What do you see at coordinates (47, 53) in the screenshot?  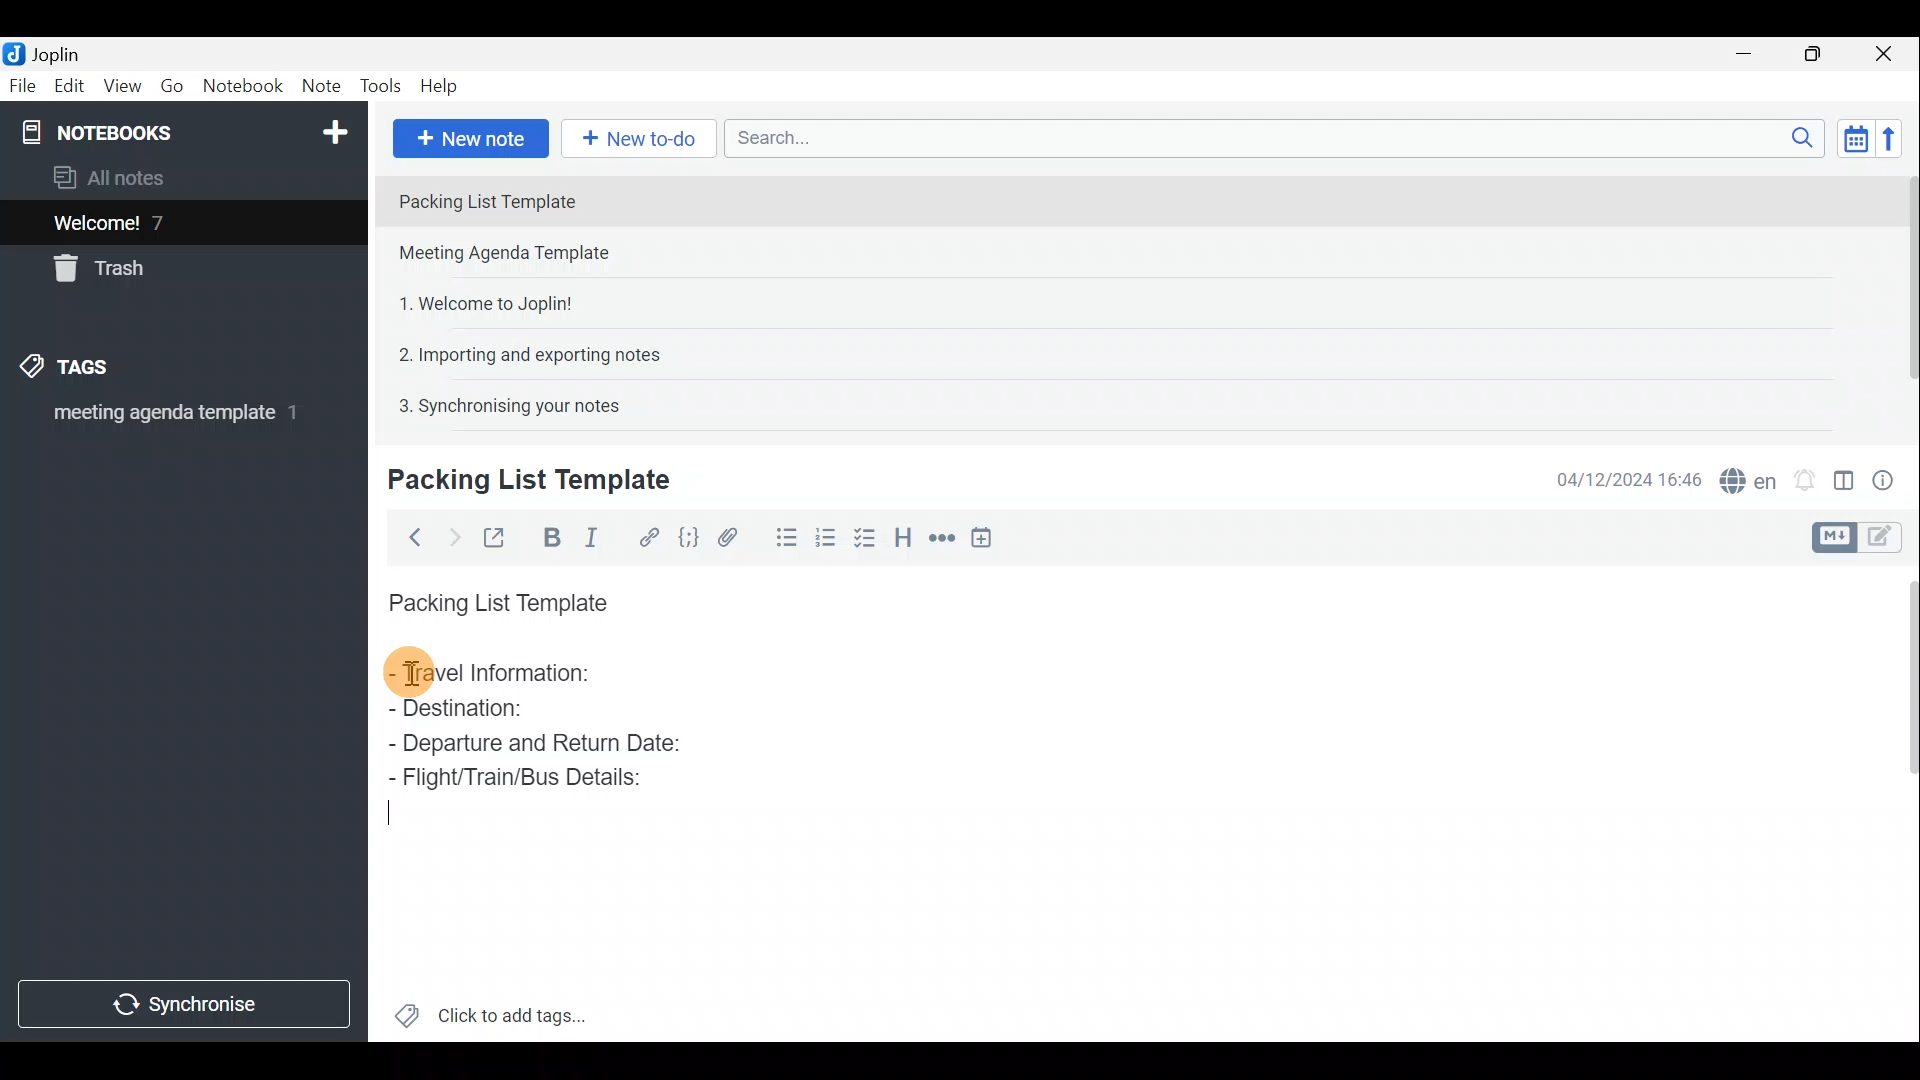 I see `Joplin` at bounding box center [47, 53].